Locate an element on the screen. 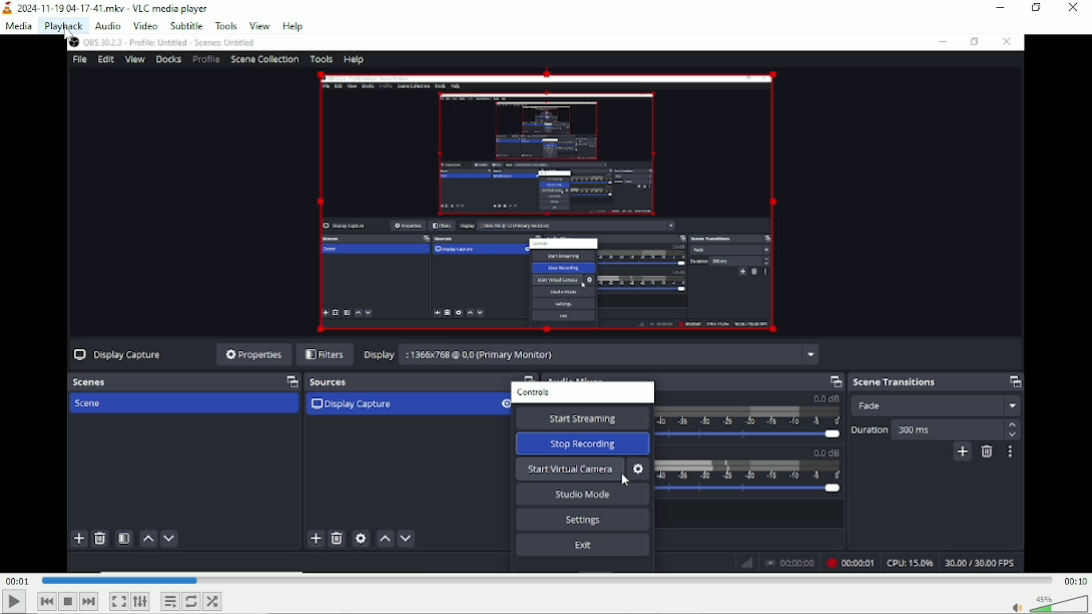  Media is located at coordinates (17, 26).